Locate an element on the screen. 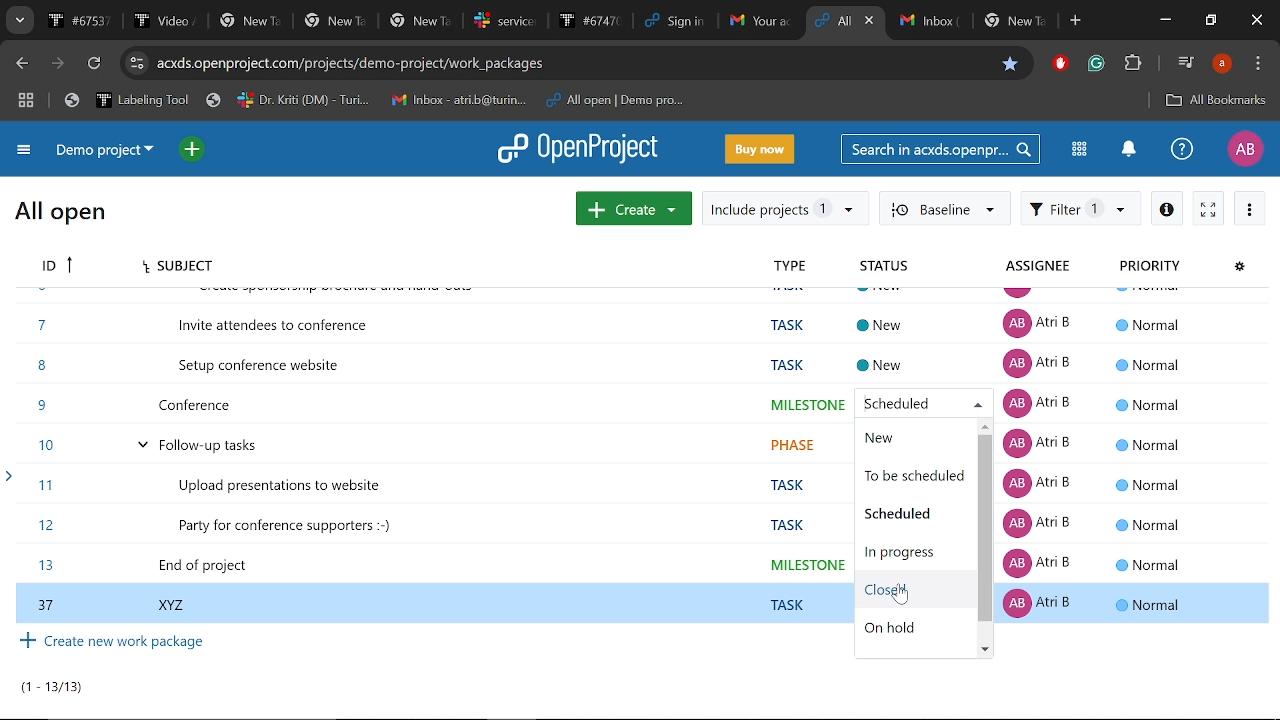 Image resolution: width=1280 pixels, height=720 pixels. Move up is located at coordinates (984, 428).